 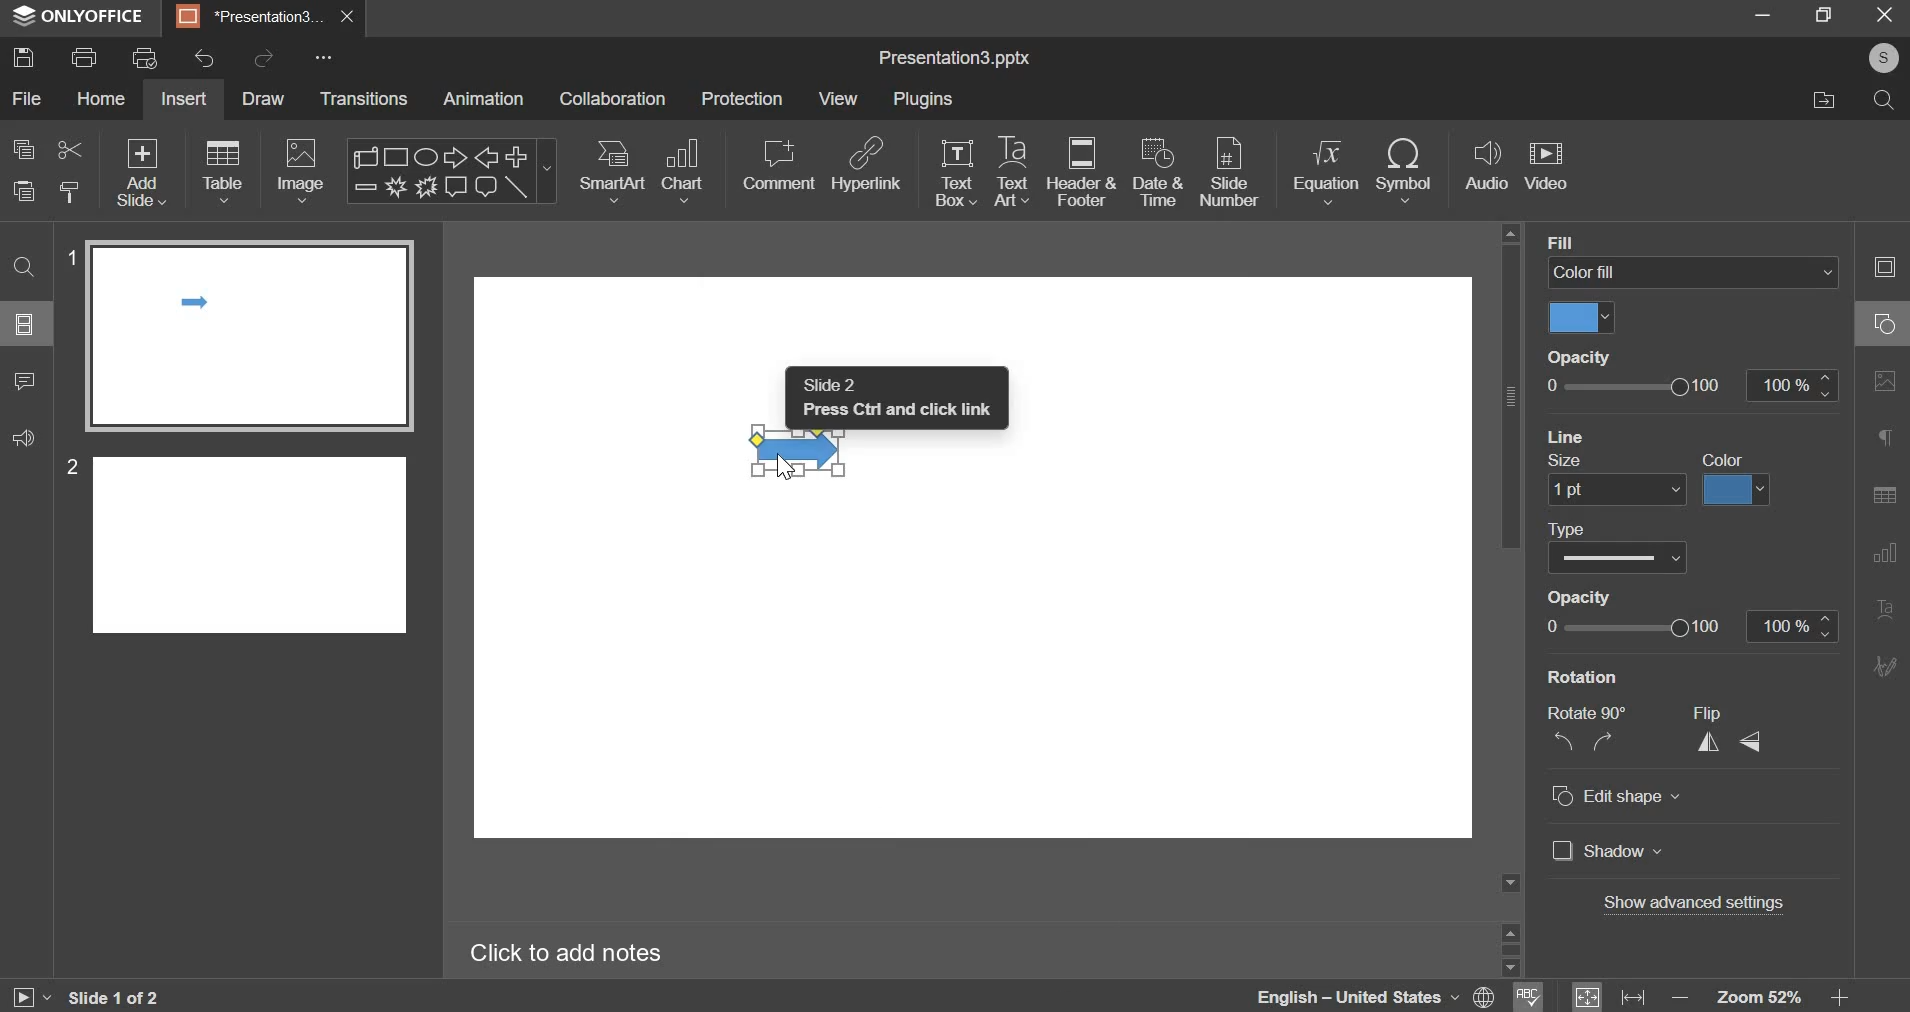 What do you see at coordinates (1884, 323) in the screenshot?
I see `Shape settings` at bounding box center [1884, 323].